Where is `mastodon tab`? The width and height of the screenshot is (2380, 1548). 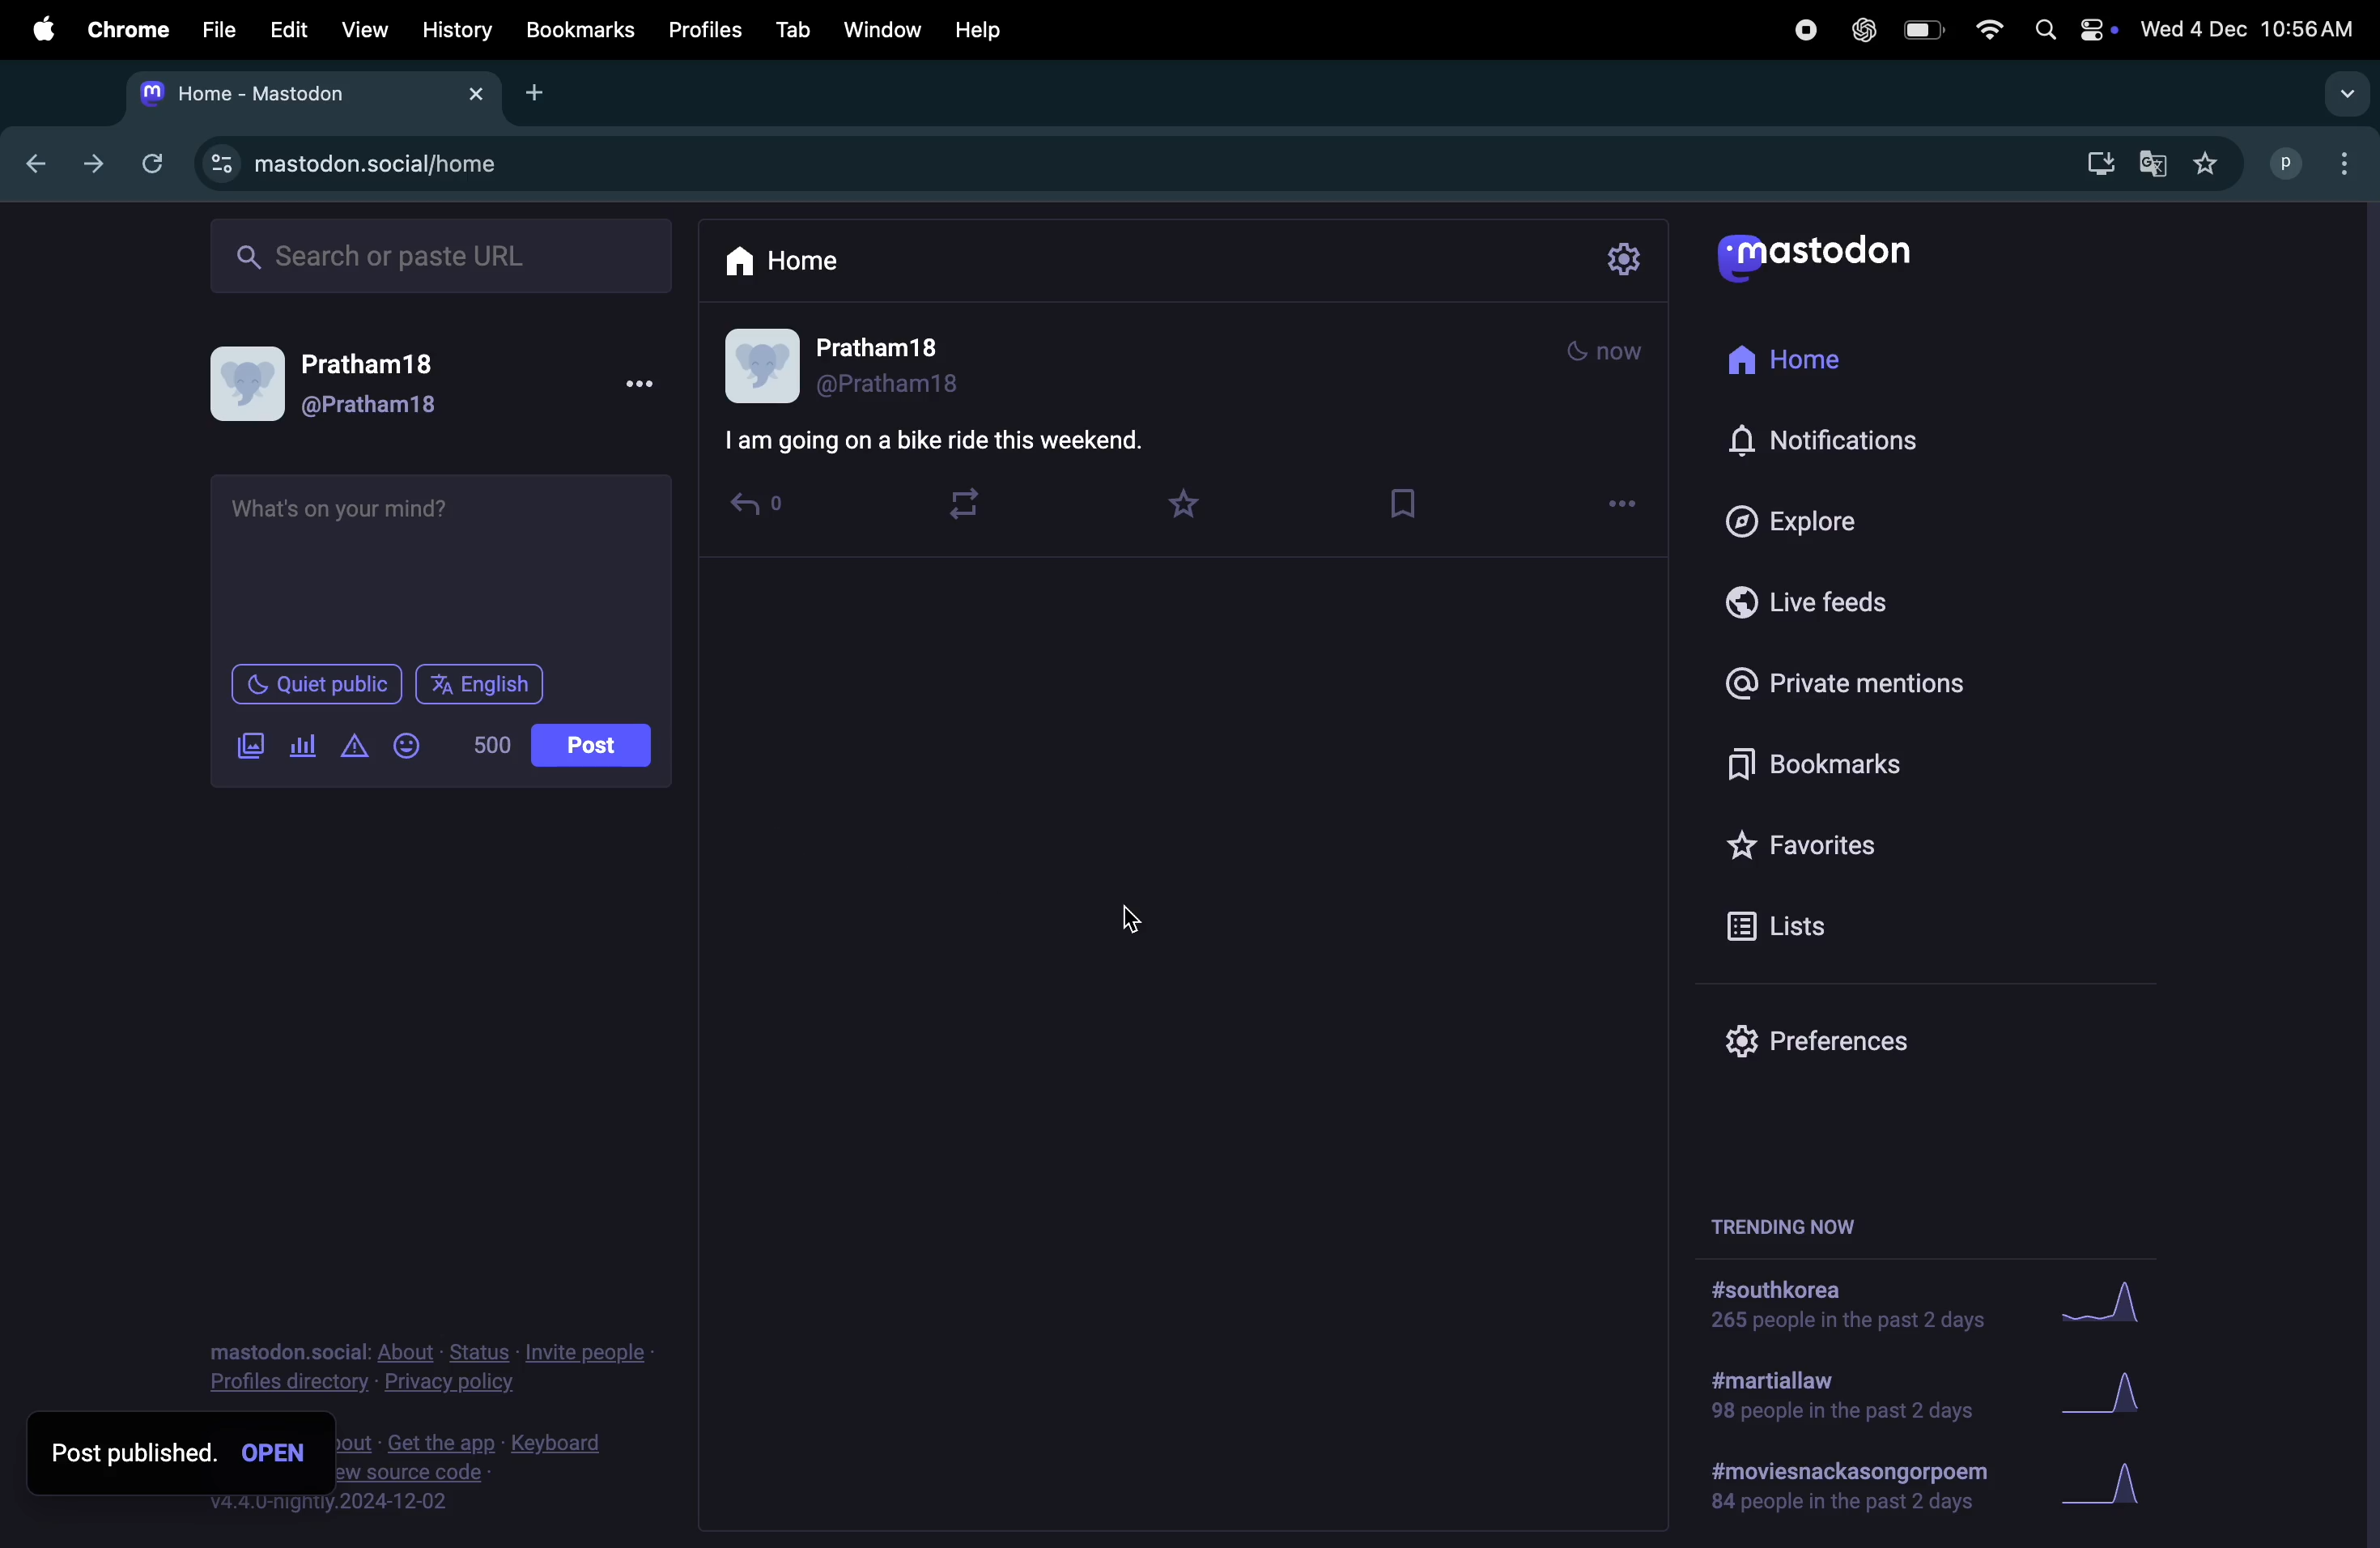 mastodon tab is located at coordinates (314, 91).